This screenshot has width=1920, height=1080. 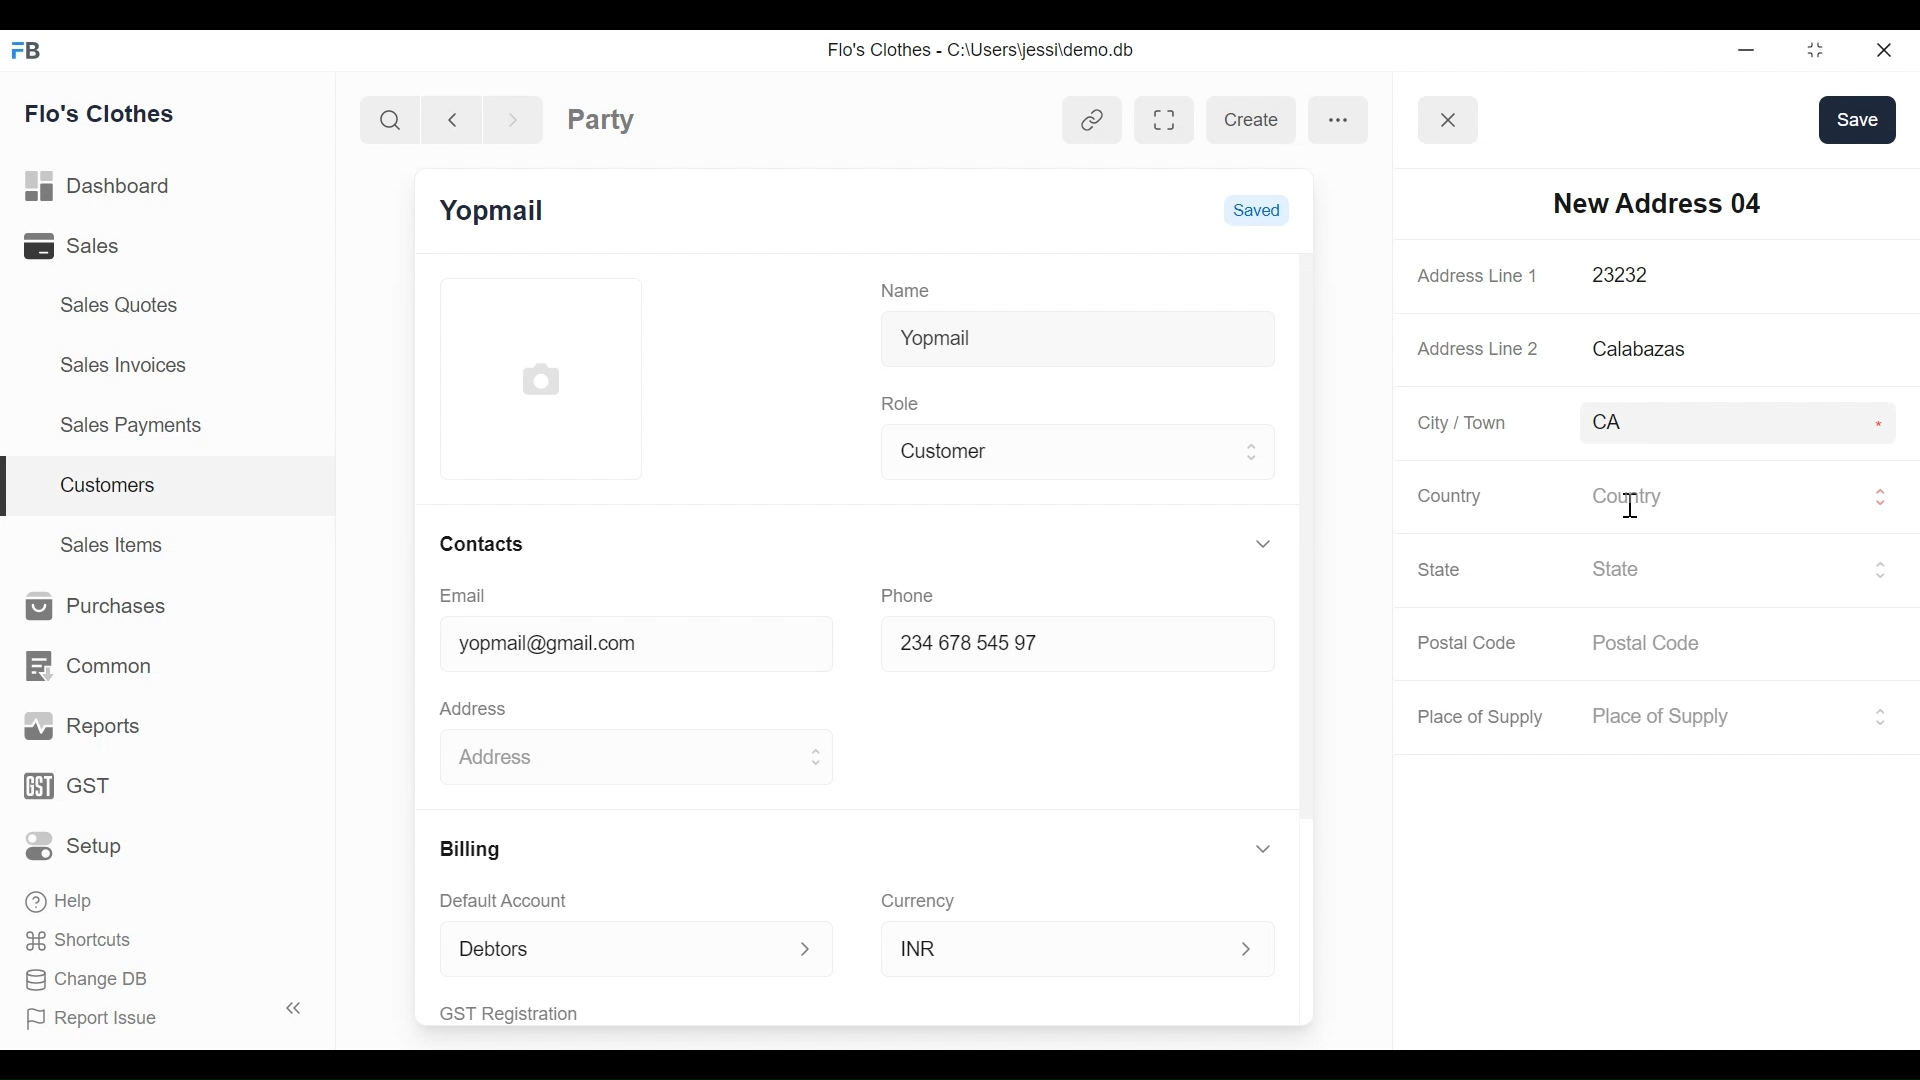 What do you see at coordinates (1470, 643) in the screenshot?
I see `Postal Code` at bounding box center [1470, 643].